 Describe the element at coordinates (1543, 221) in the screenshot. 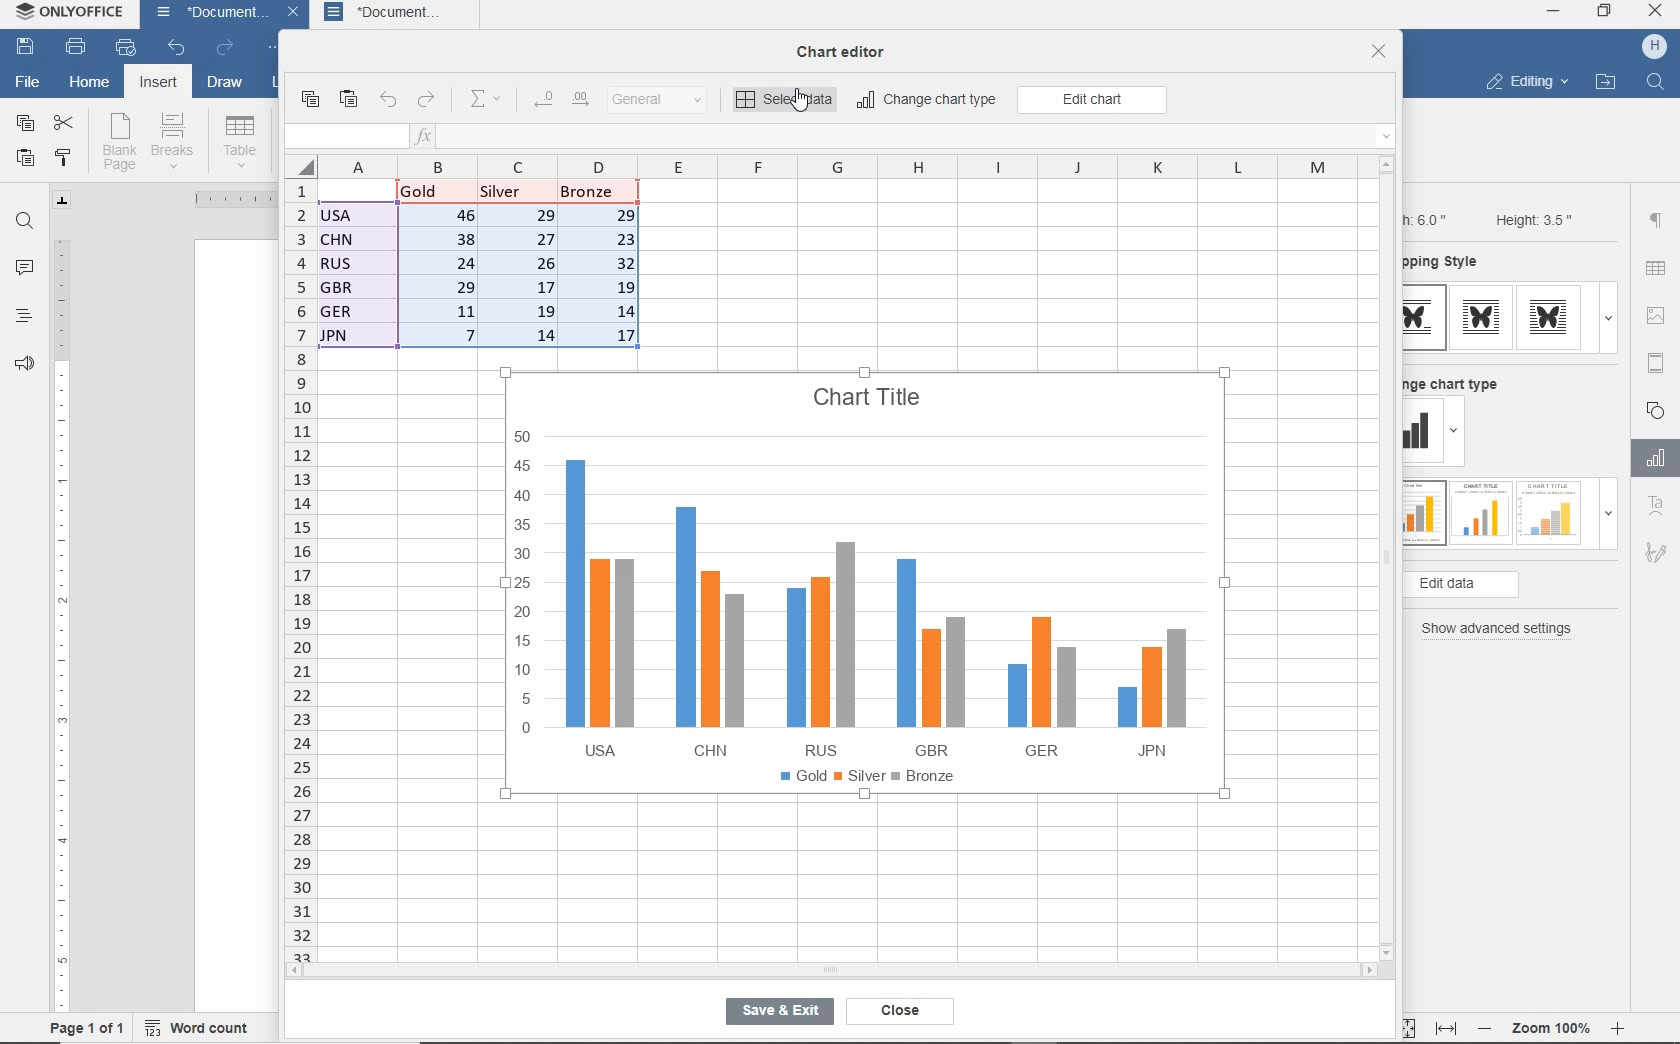

I see `Height: 3.5"` at that location.